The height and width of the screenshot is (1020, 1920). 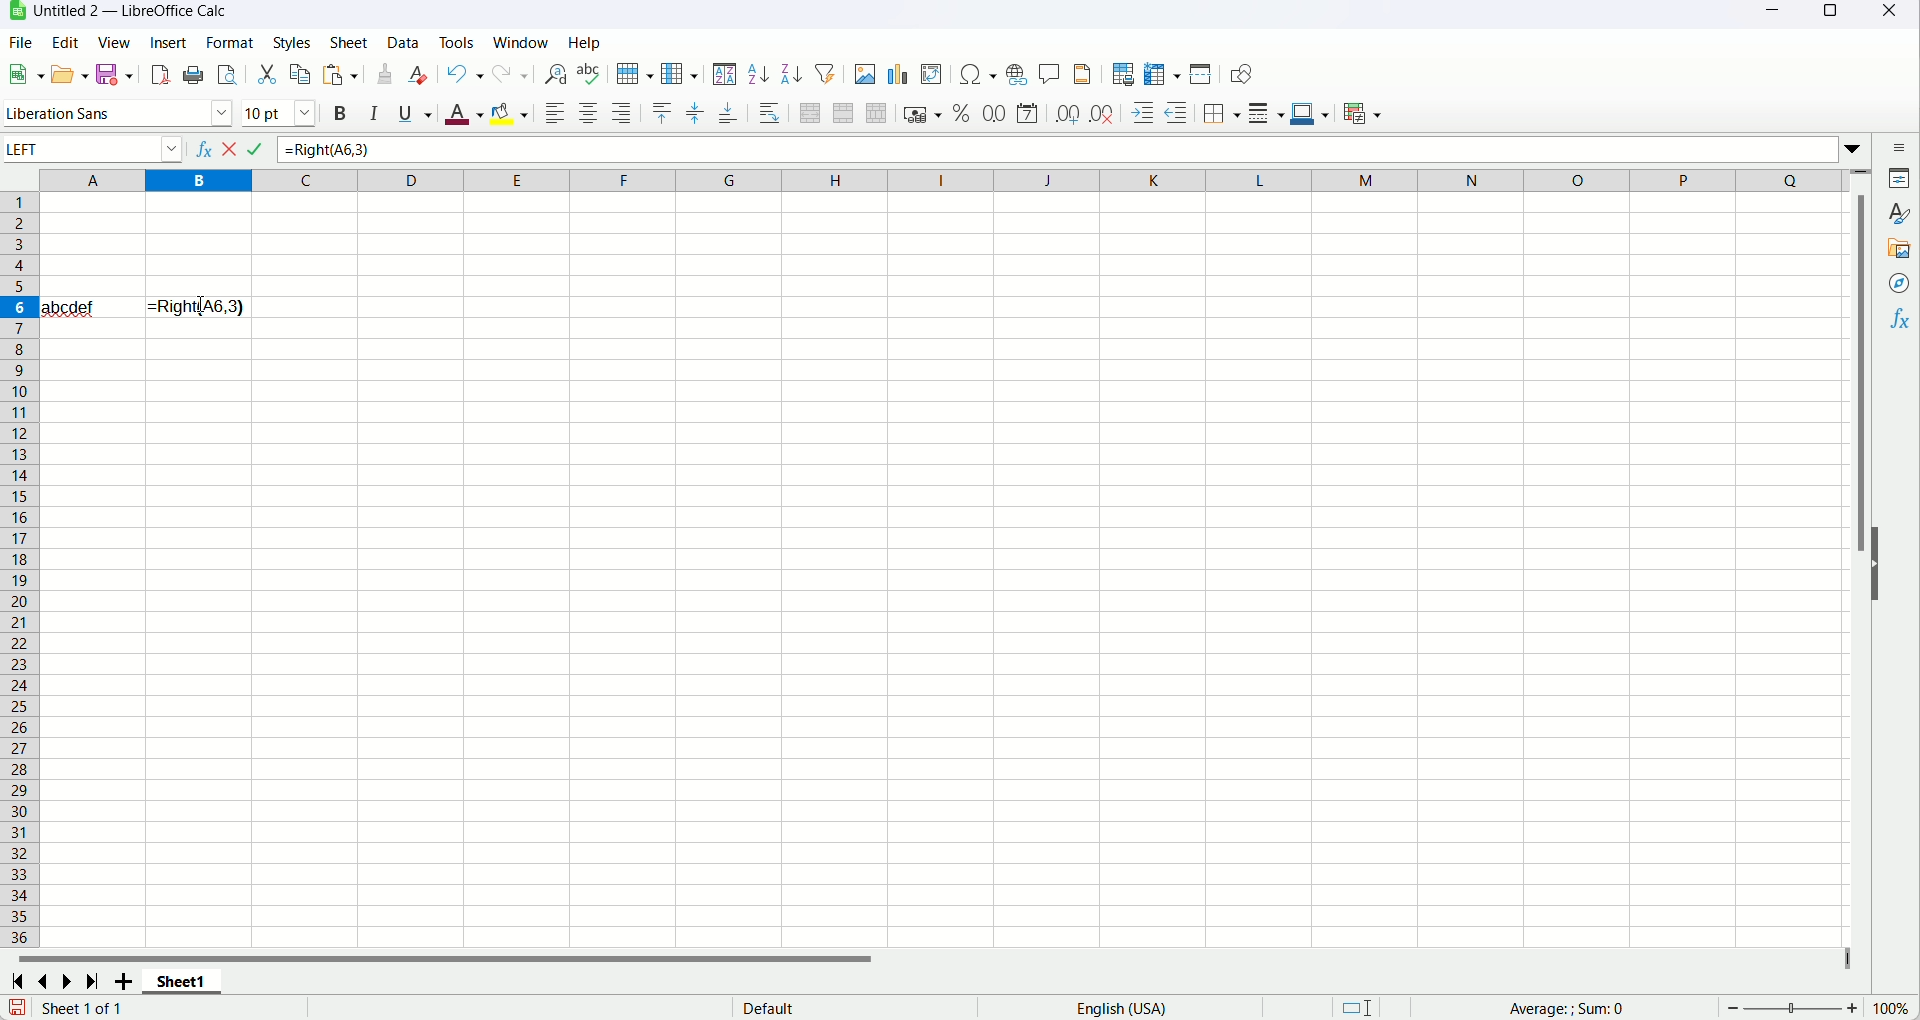 What do you see at coordinates (842, 112) in the screenshot?
I see `merge cells` at bounding box center [842, 112].